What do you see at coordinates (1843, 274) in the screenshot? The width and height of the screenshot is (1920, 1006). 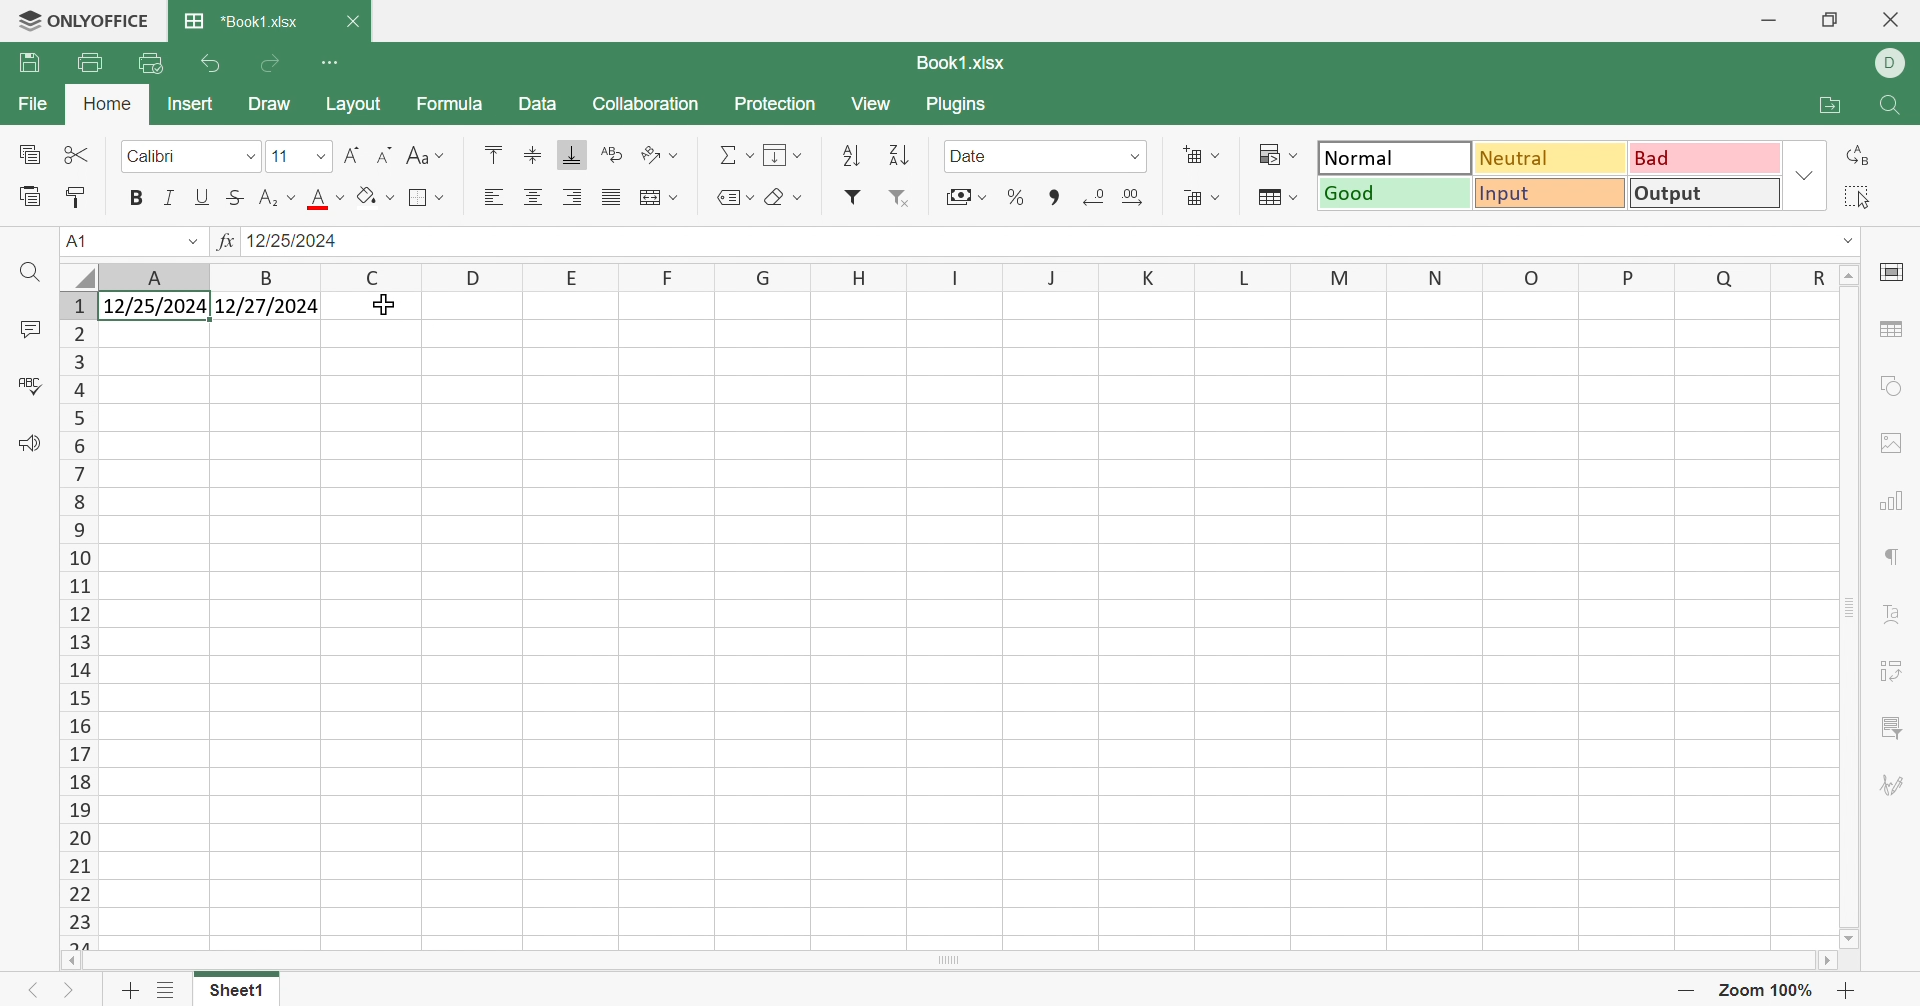 I see `Scroll Up` at bounding box center [1843, 274].